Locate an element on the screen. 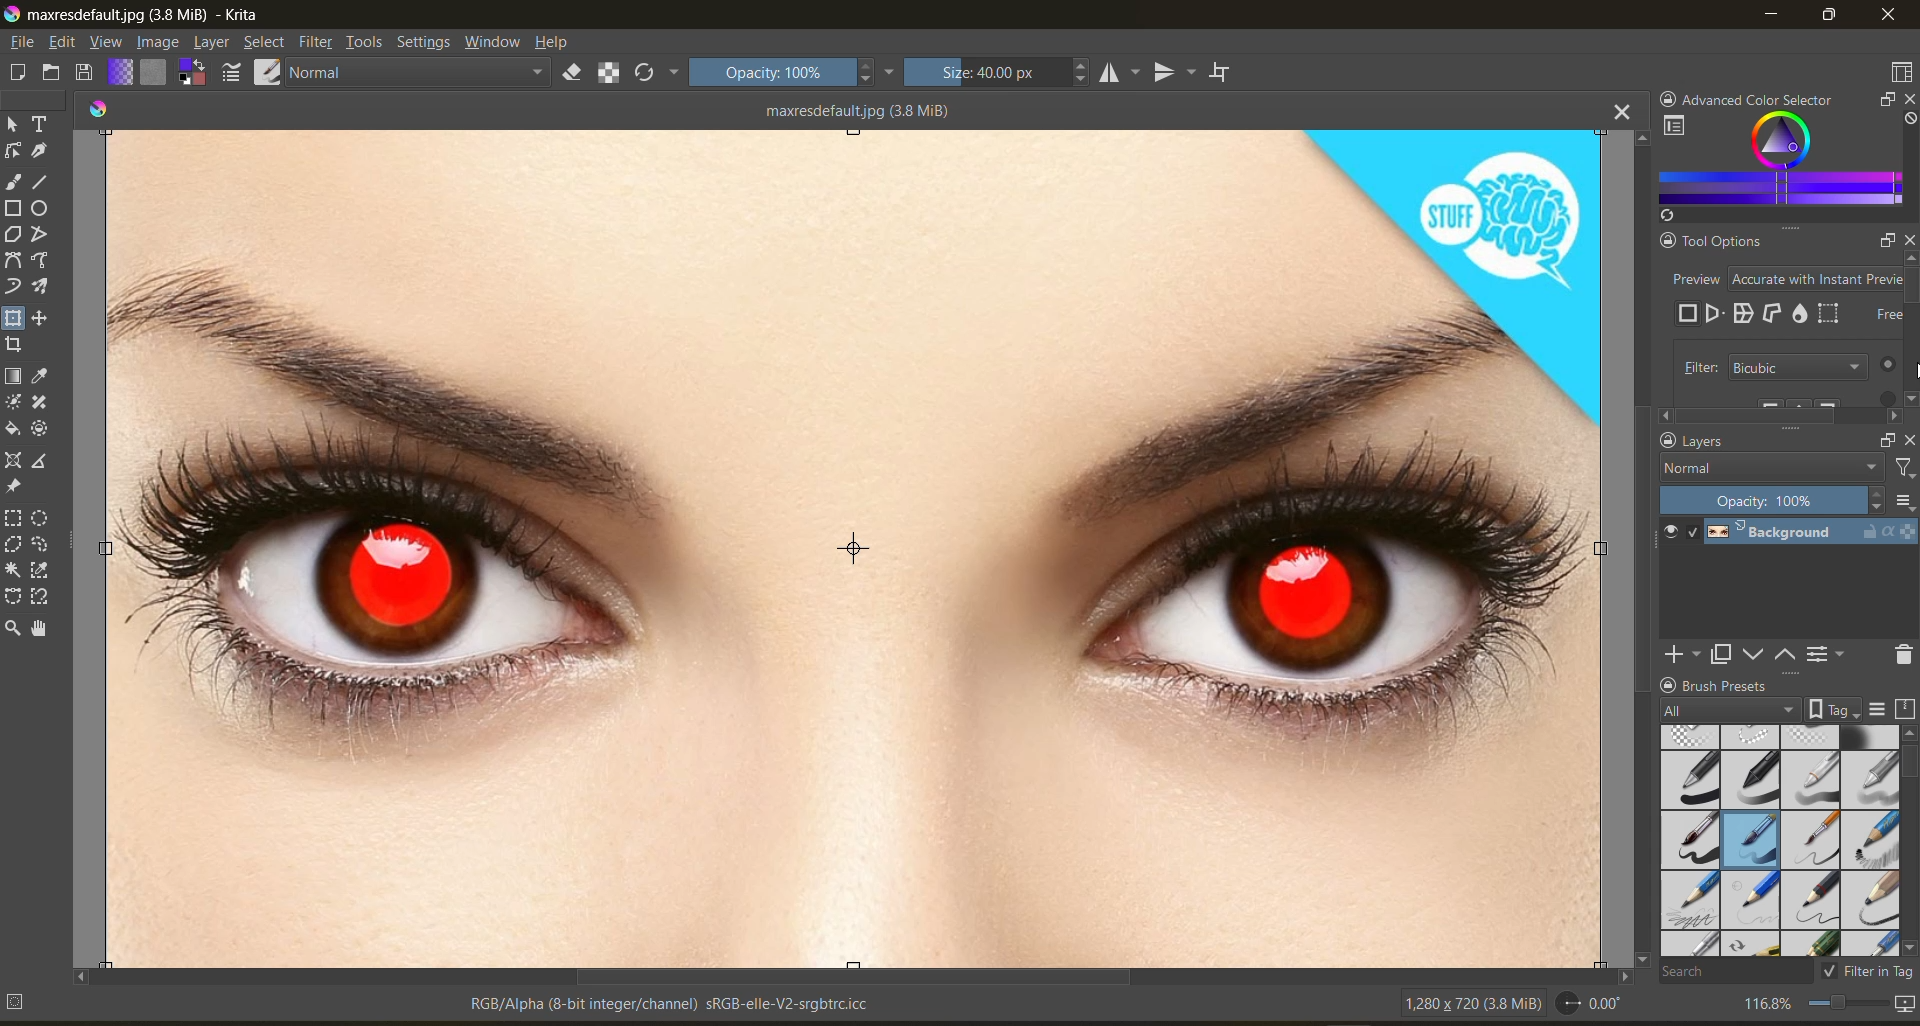 This screenshot has width=1920, height=1026. options is located at coordinates (1904, 501).